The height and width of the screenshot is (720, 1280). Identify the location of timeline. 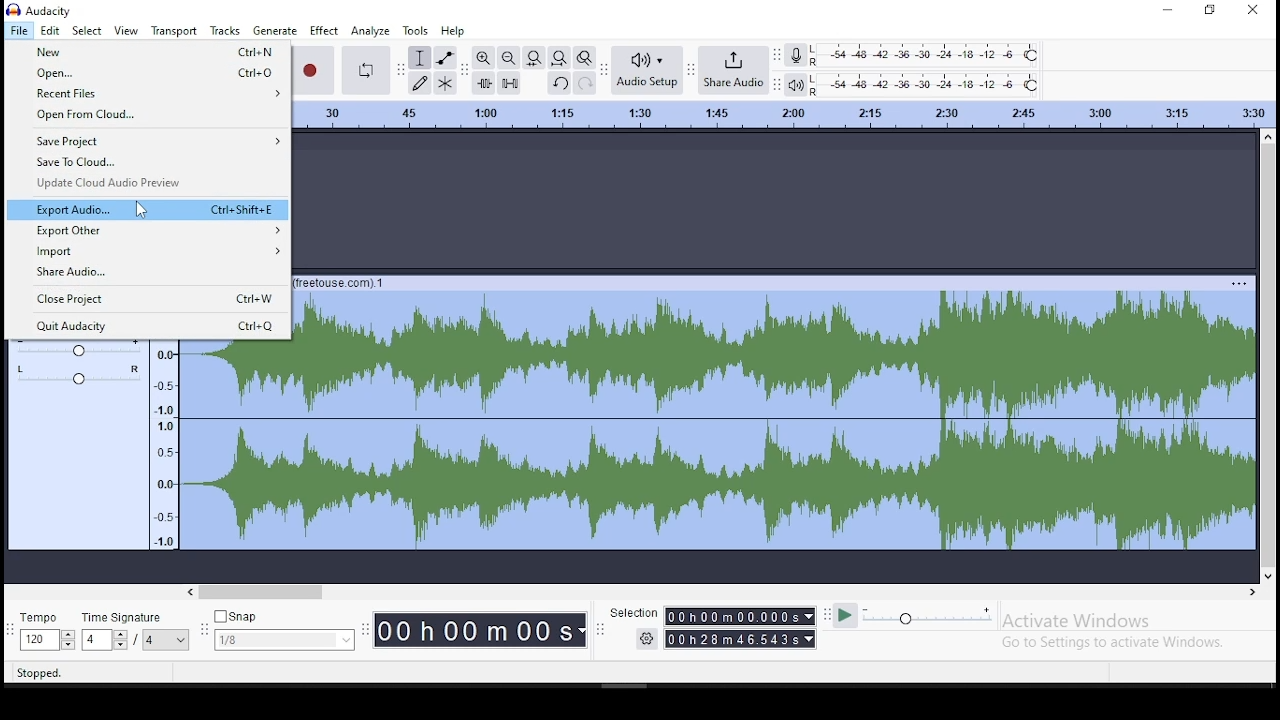
(785, 113).